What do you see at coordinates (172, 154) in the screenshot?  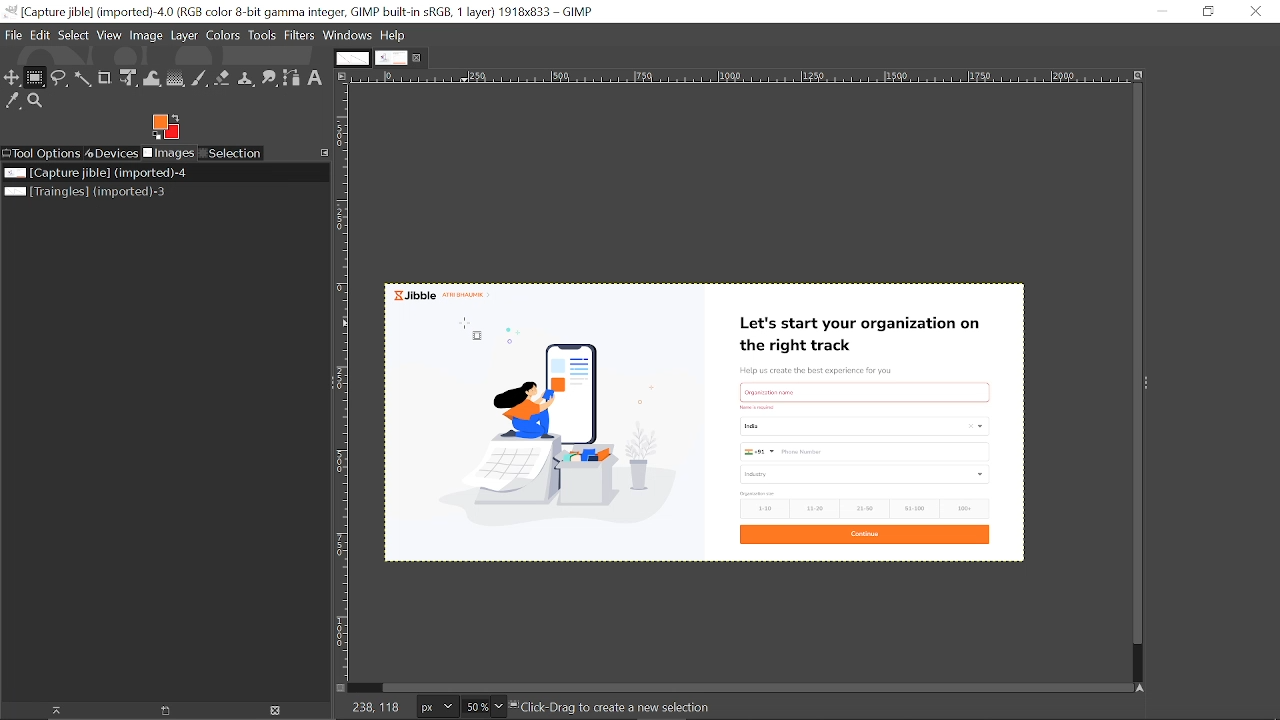 I see `Images` at bounding box center [172, 154].